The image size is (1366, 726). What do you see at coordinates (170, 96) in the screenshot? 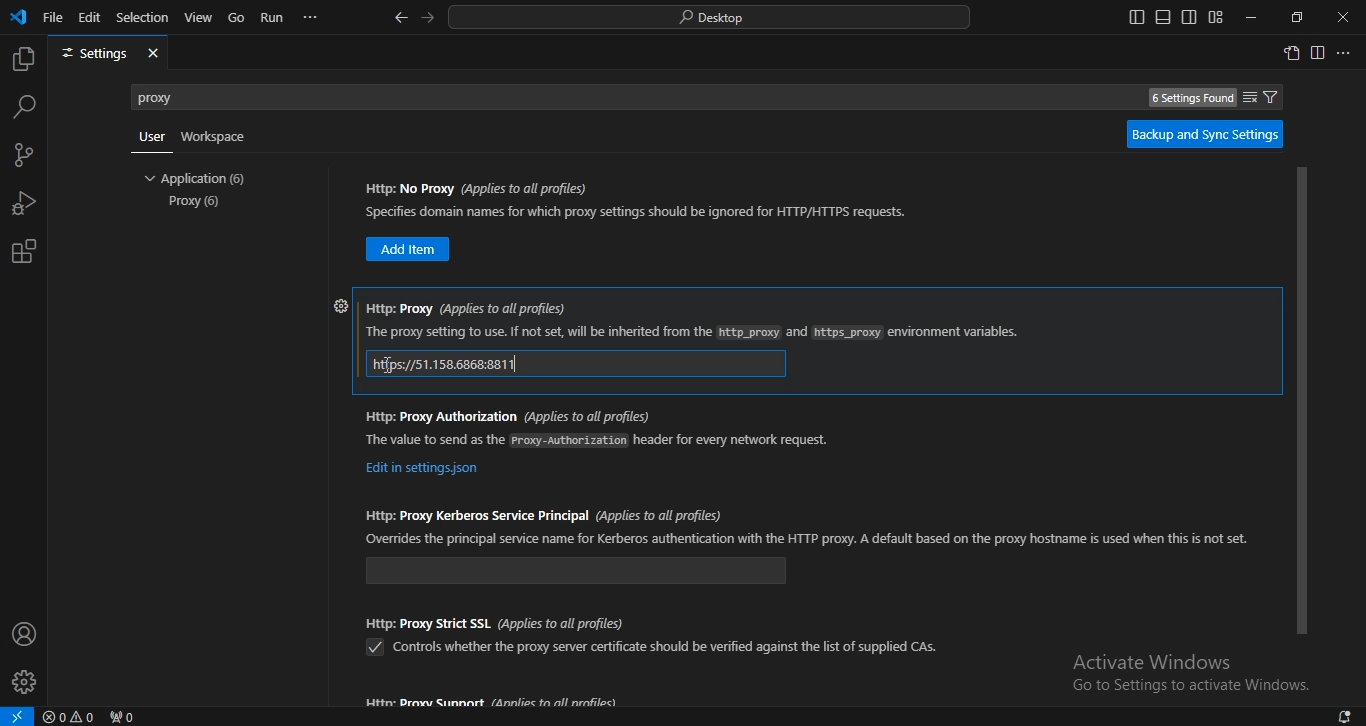
I see `proxy` at bounding box center [170, 96].